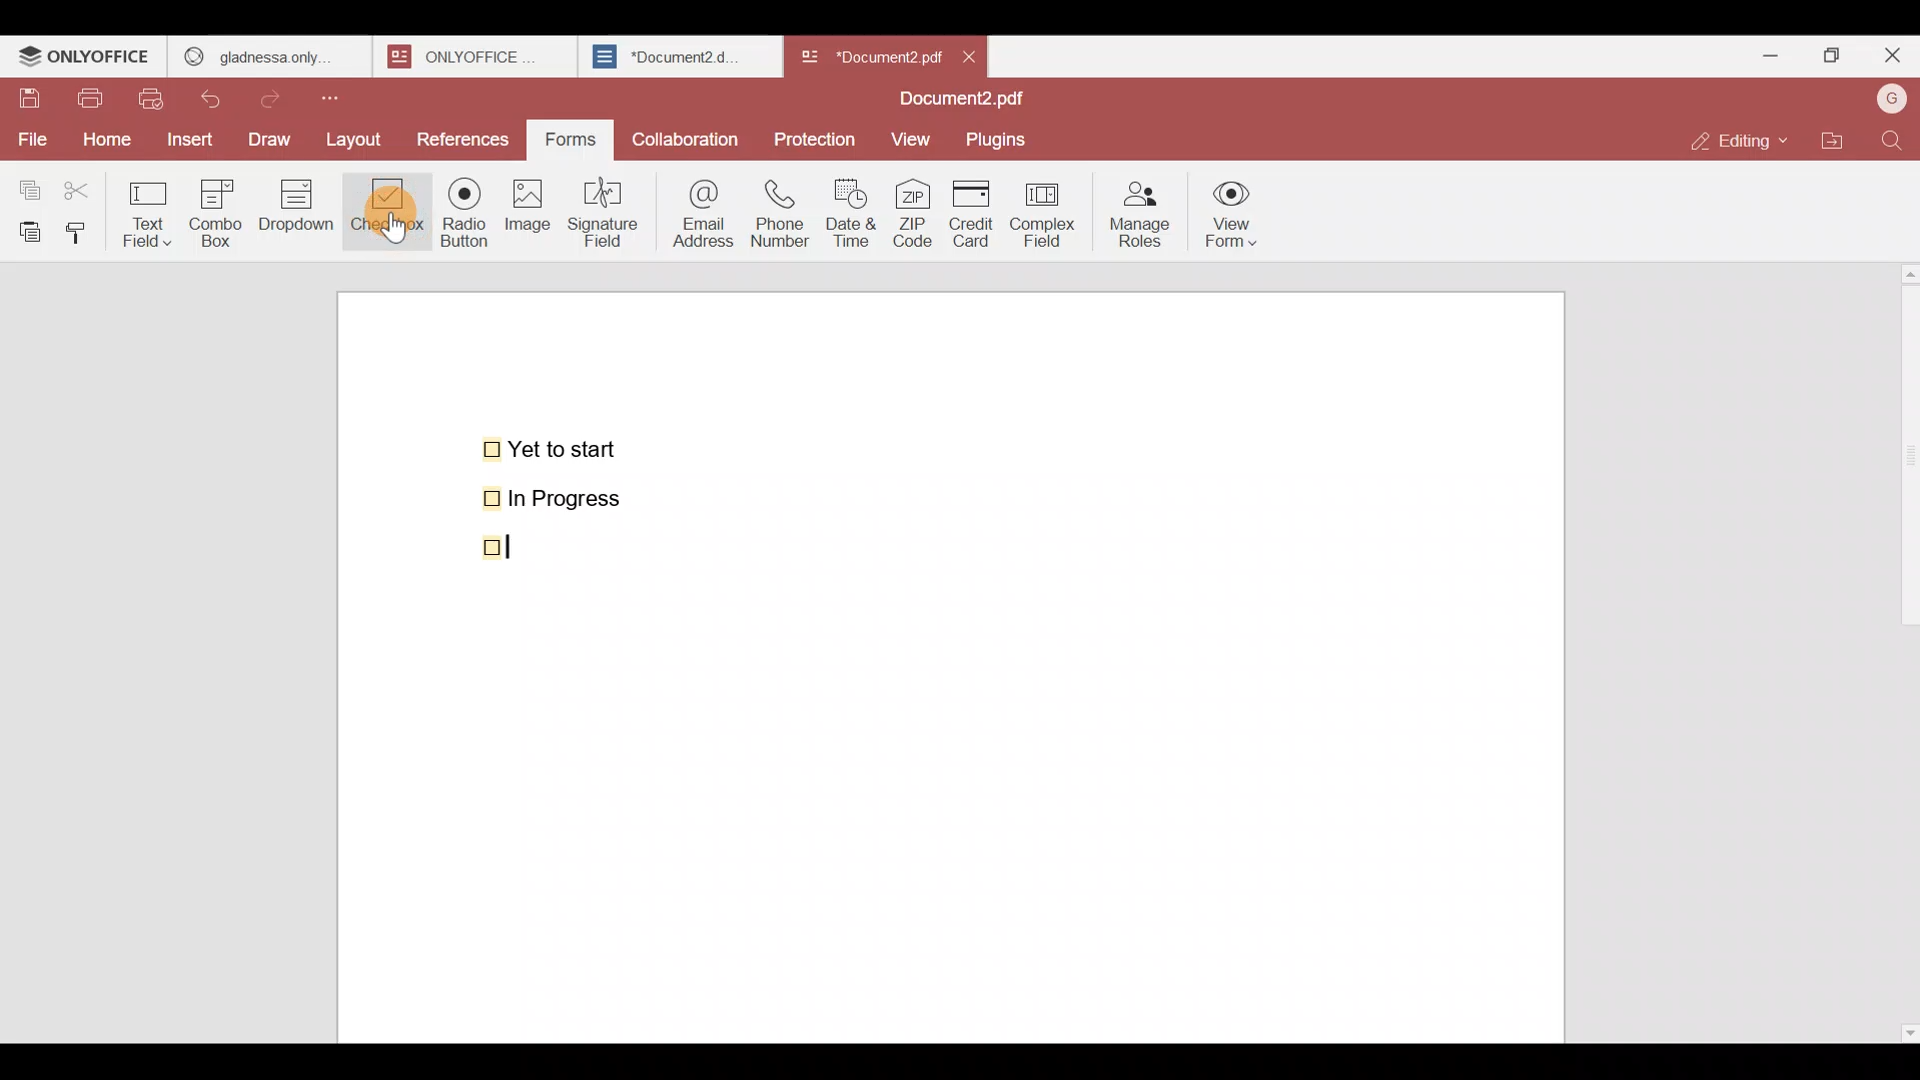 Image resolution: width=1920 pixels, height=1080 pixels. Describe the element at coordinates (1736, 141) in the screenshot. I see `Editing mode` at that location.